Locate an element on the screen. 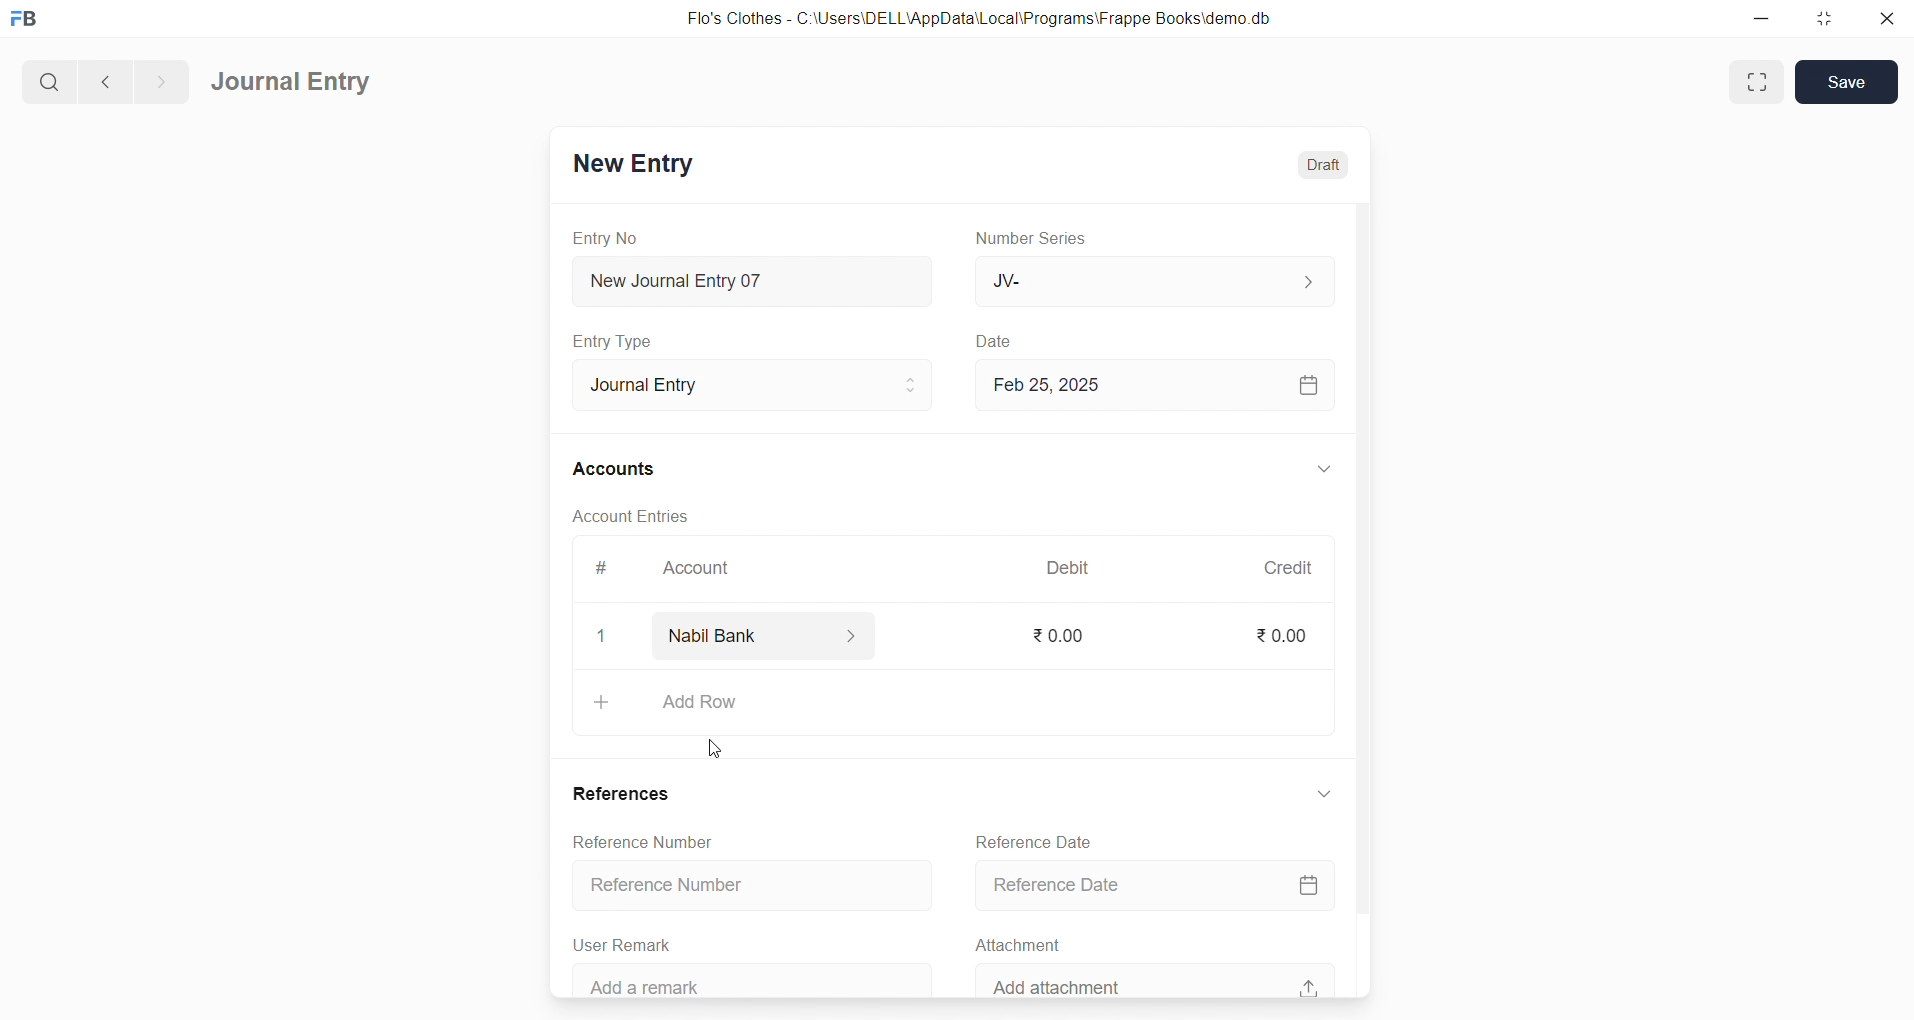 The image size is (1914, 1020). Account is located at coordinates (700, 570).